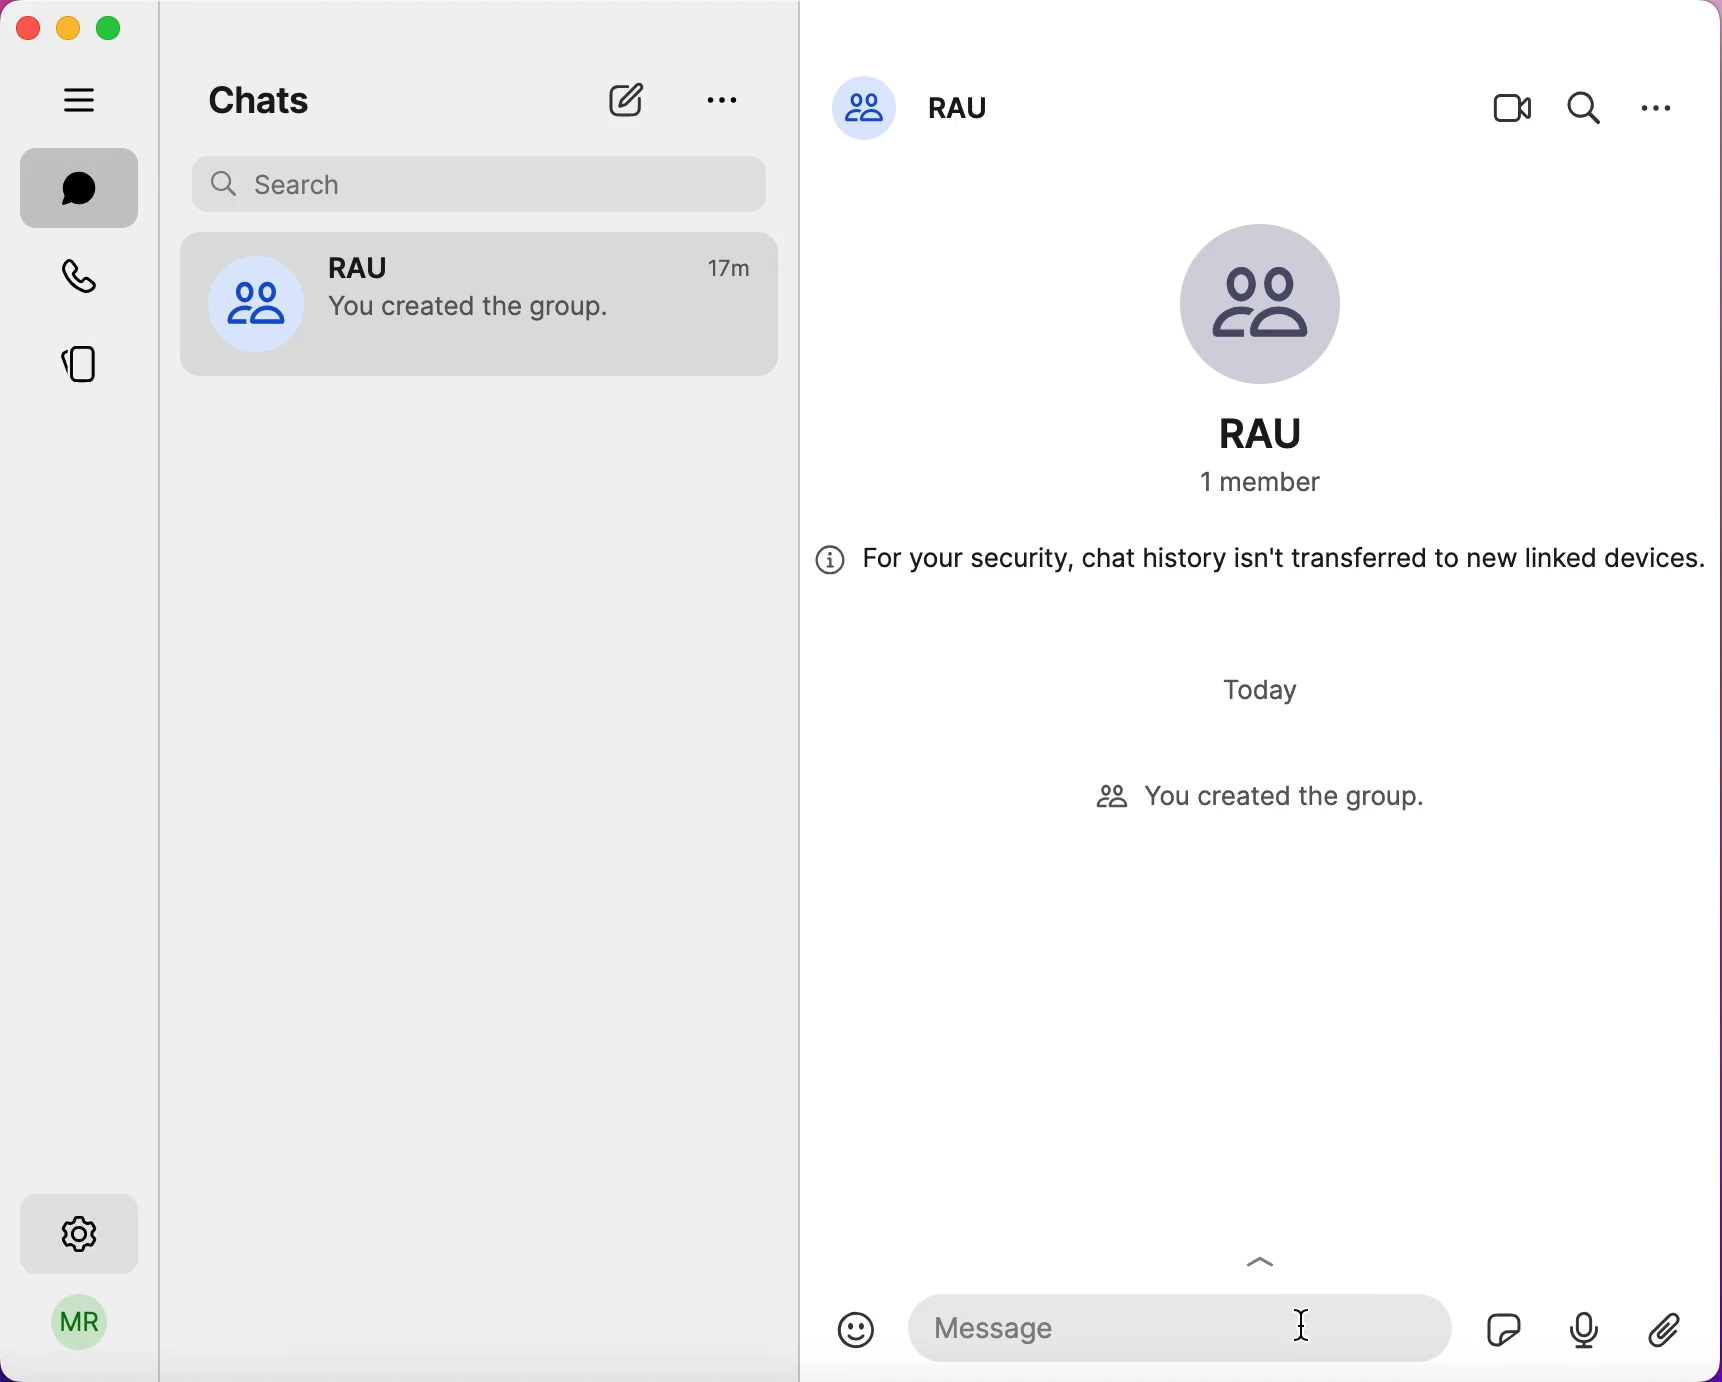  What do you see at coordinates (1281, 799) in the screenshot?
I see `you created the group` at bounding box center [1281, 799].